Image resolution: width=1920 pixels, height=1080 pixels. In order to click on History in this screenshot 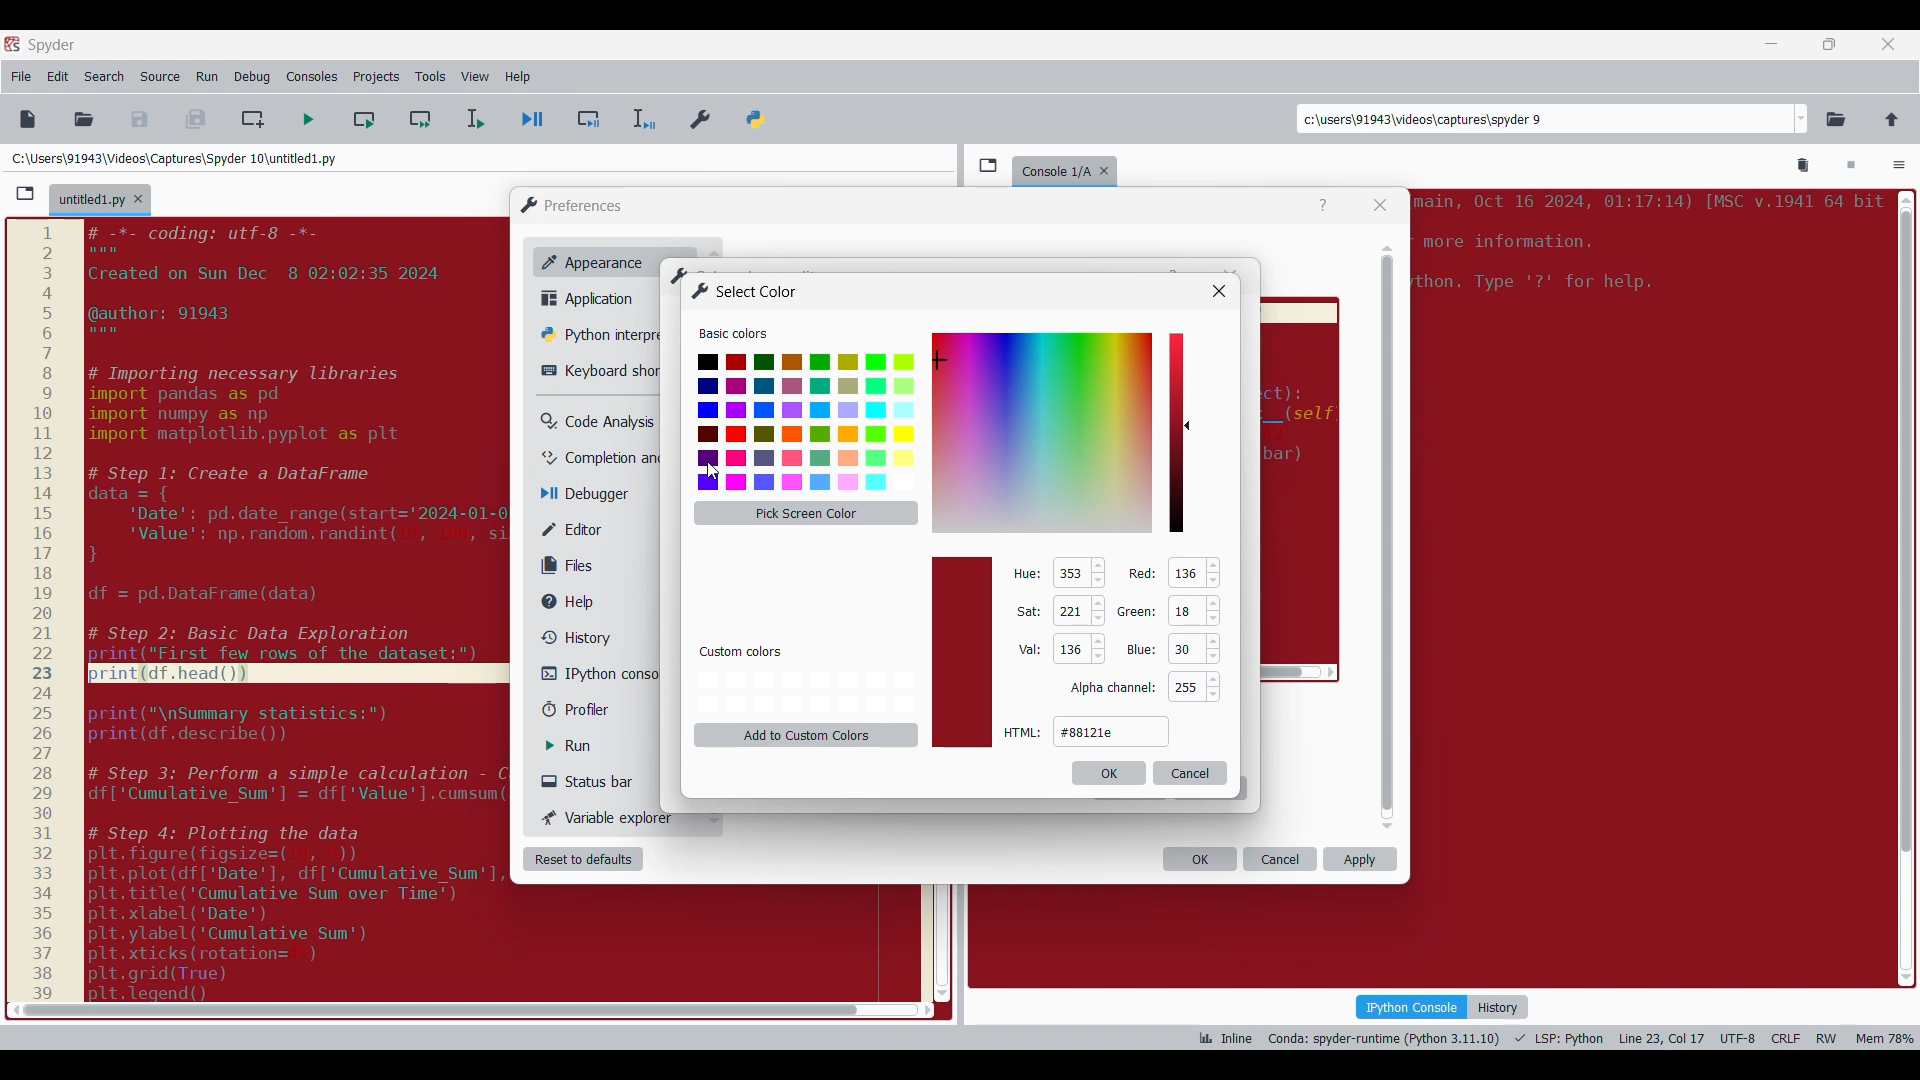, I will do `click(1498, 1007)`.